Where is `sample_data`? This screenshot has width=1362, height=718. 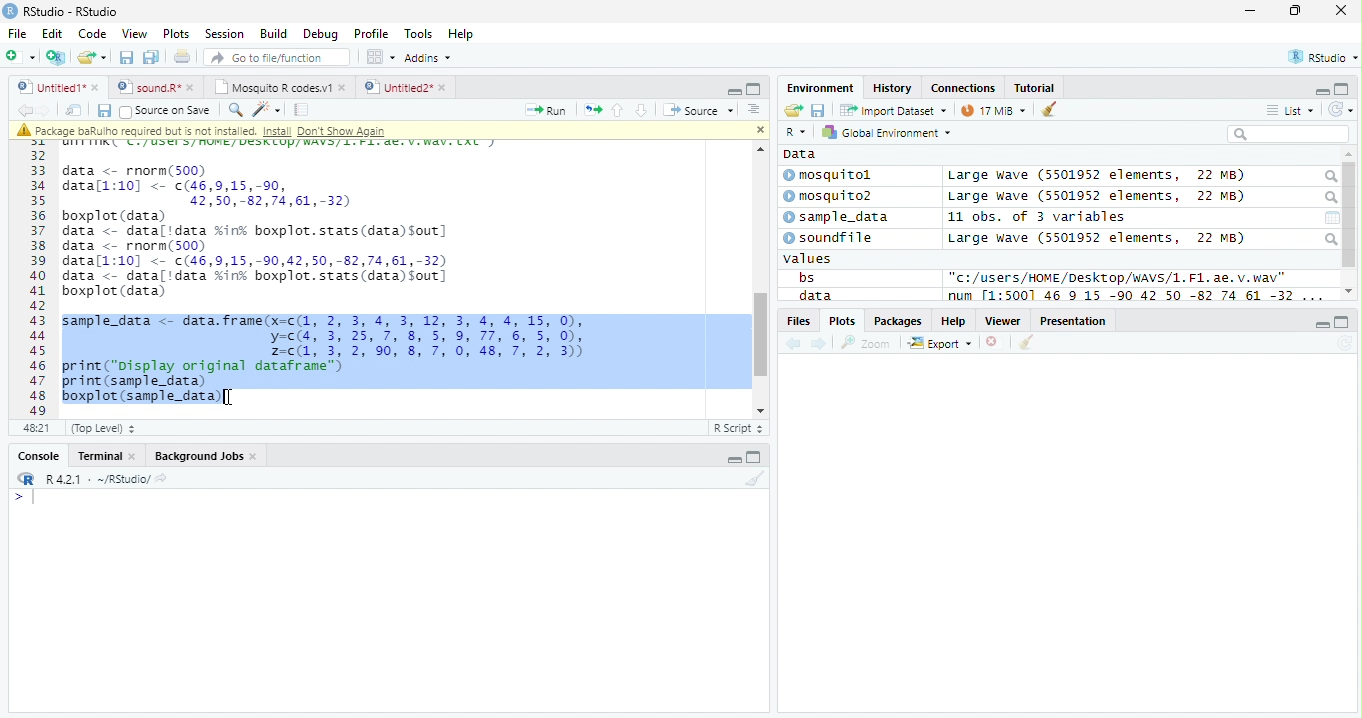 sample_data is located at coordinates (838, 218).